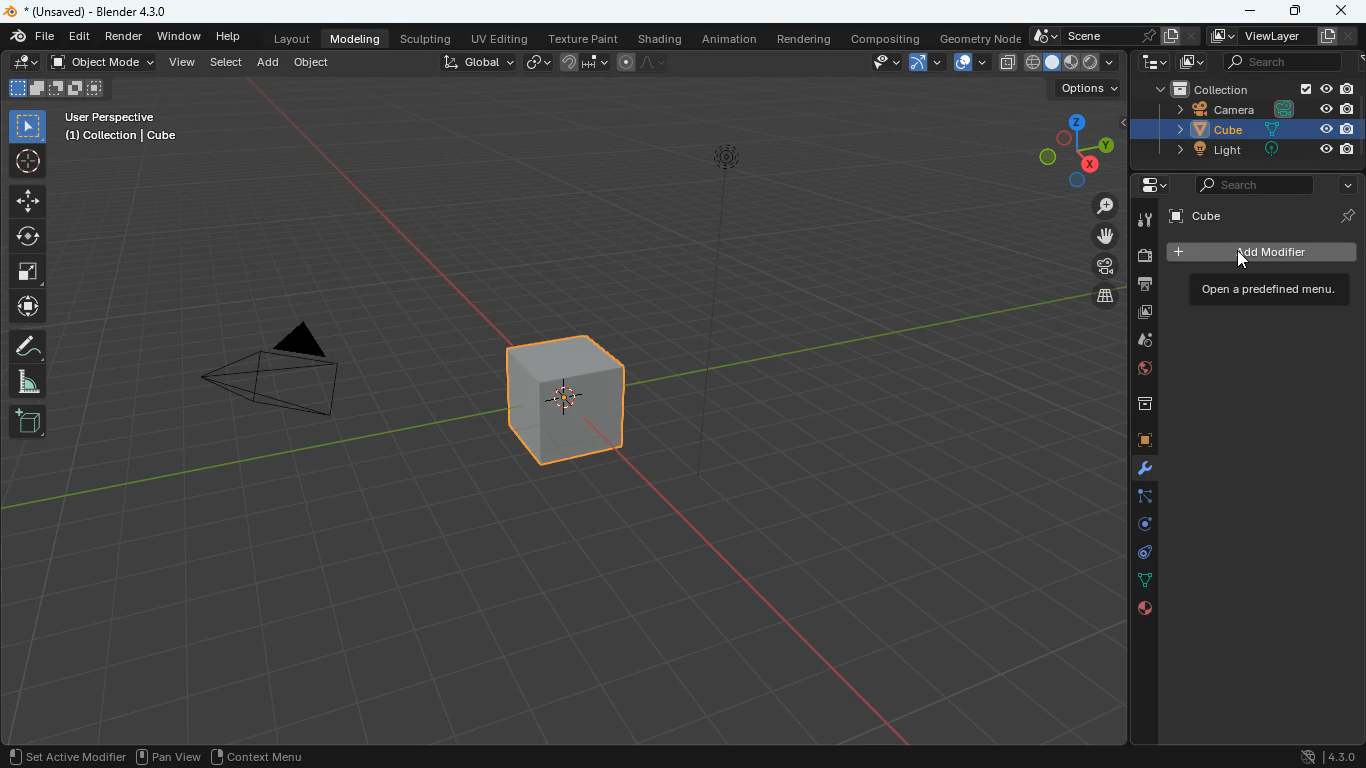 Image resolution: width=1366 pixels, height=768 pixels. What do you see at coordinates (1136, 470) in the screenshot?
I see `modifiers` at bounding box center [1136, 470].